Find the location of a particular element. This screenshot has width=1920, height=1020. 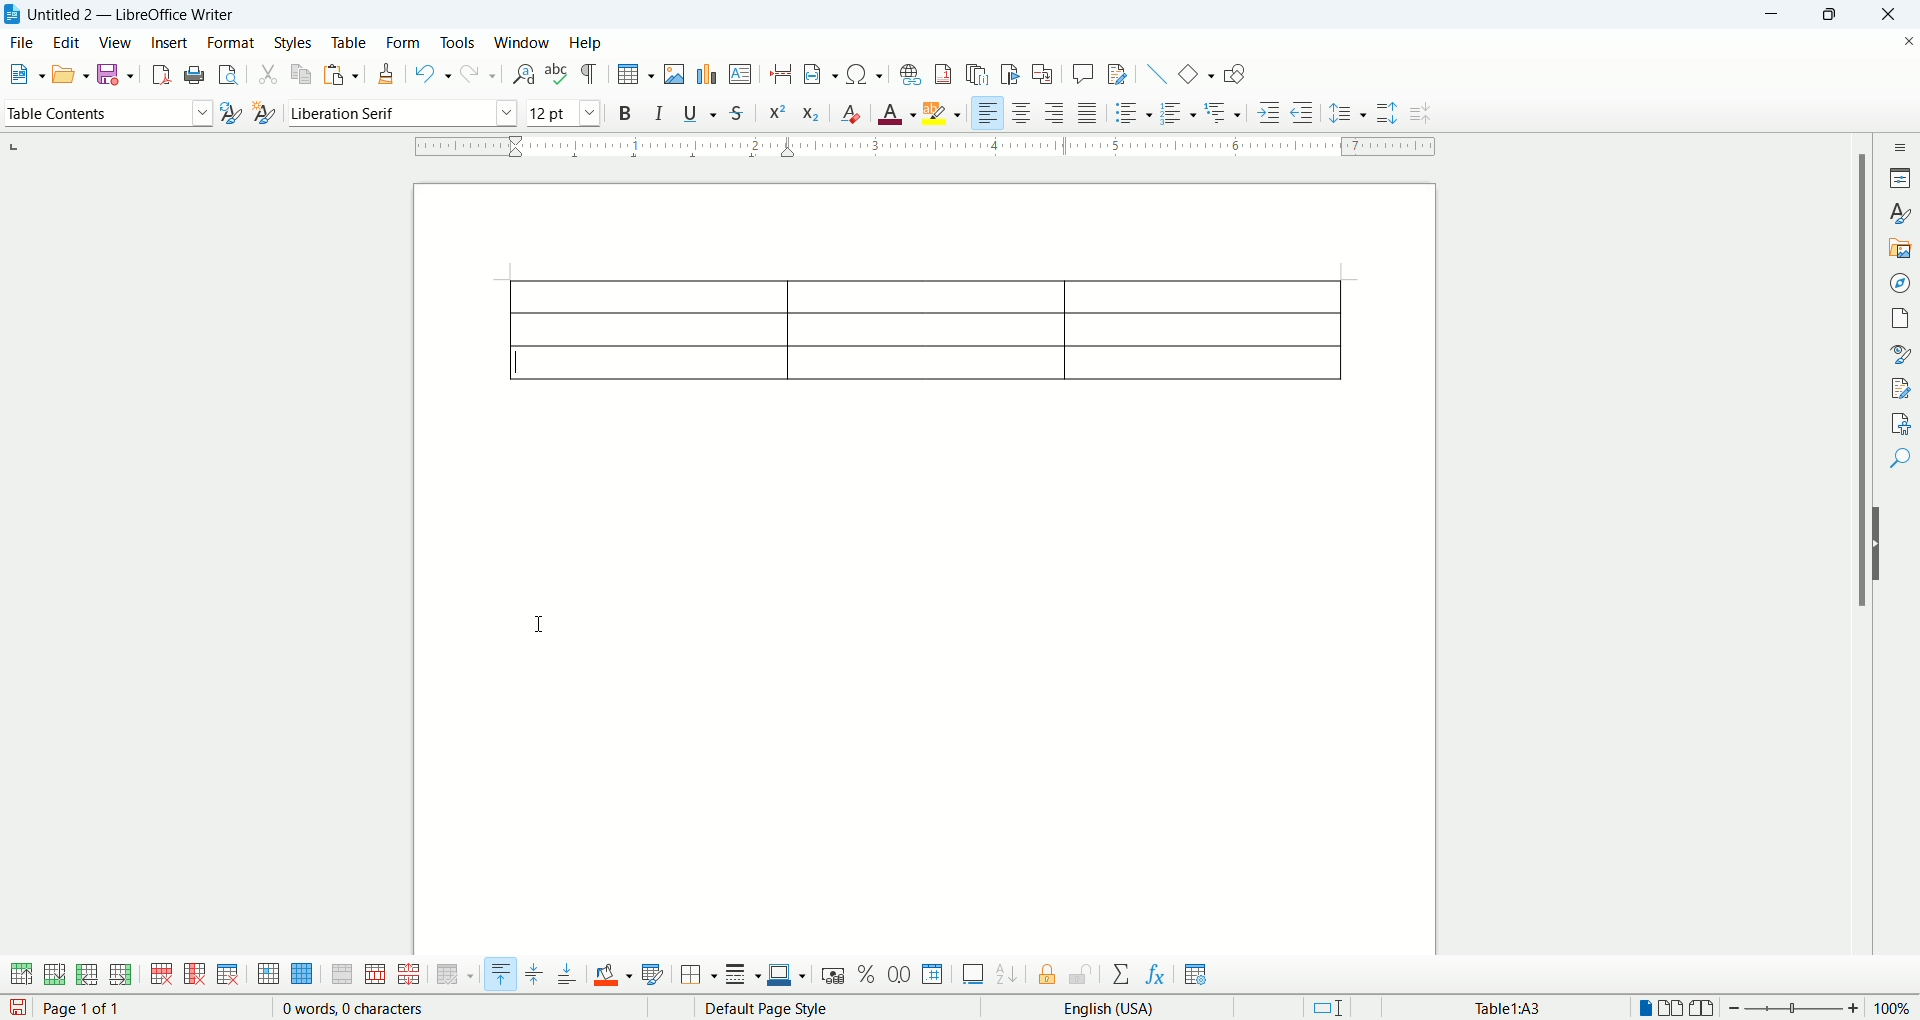

navigation is located at coordinates (1901, 285).